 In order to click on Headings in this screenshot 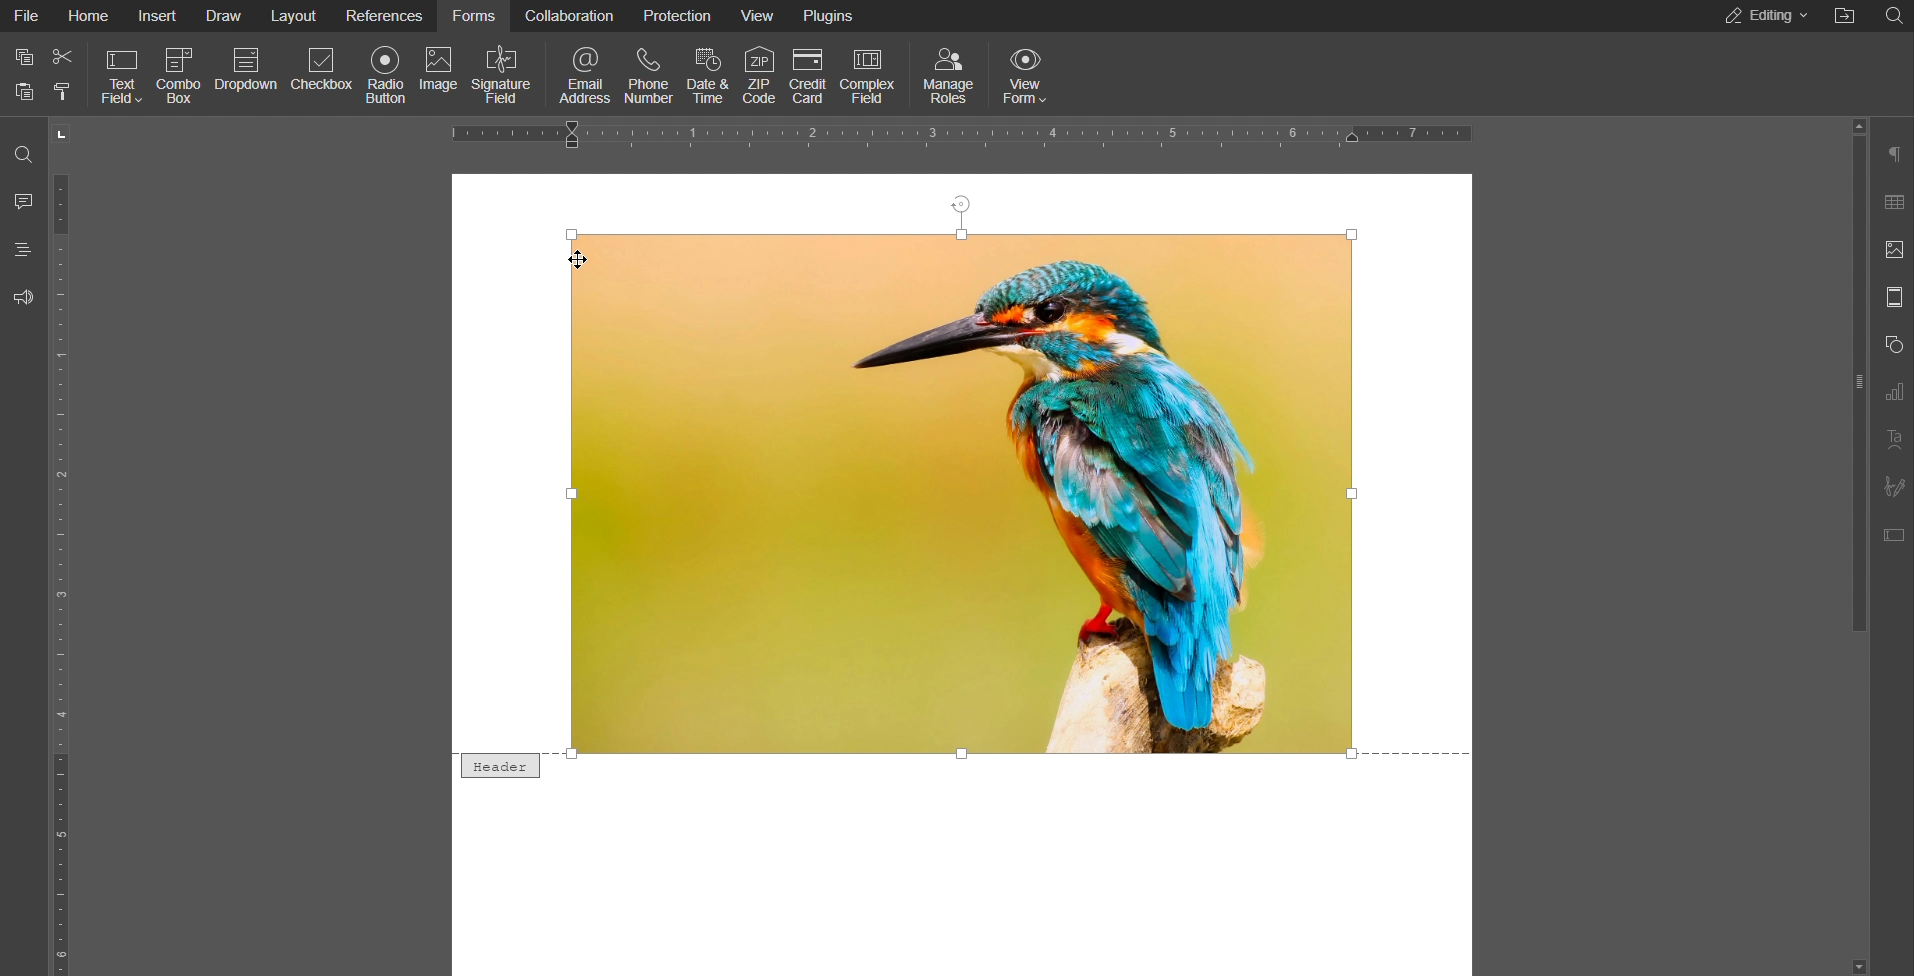, I will do `click(22, 250)`.